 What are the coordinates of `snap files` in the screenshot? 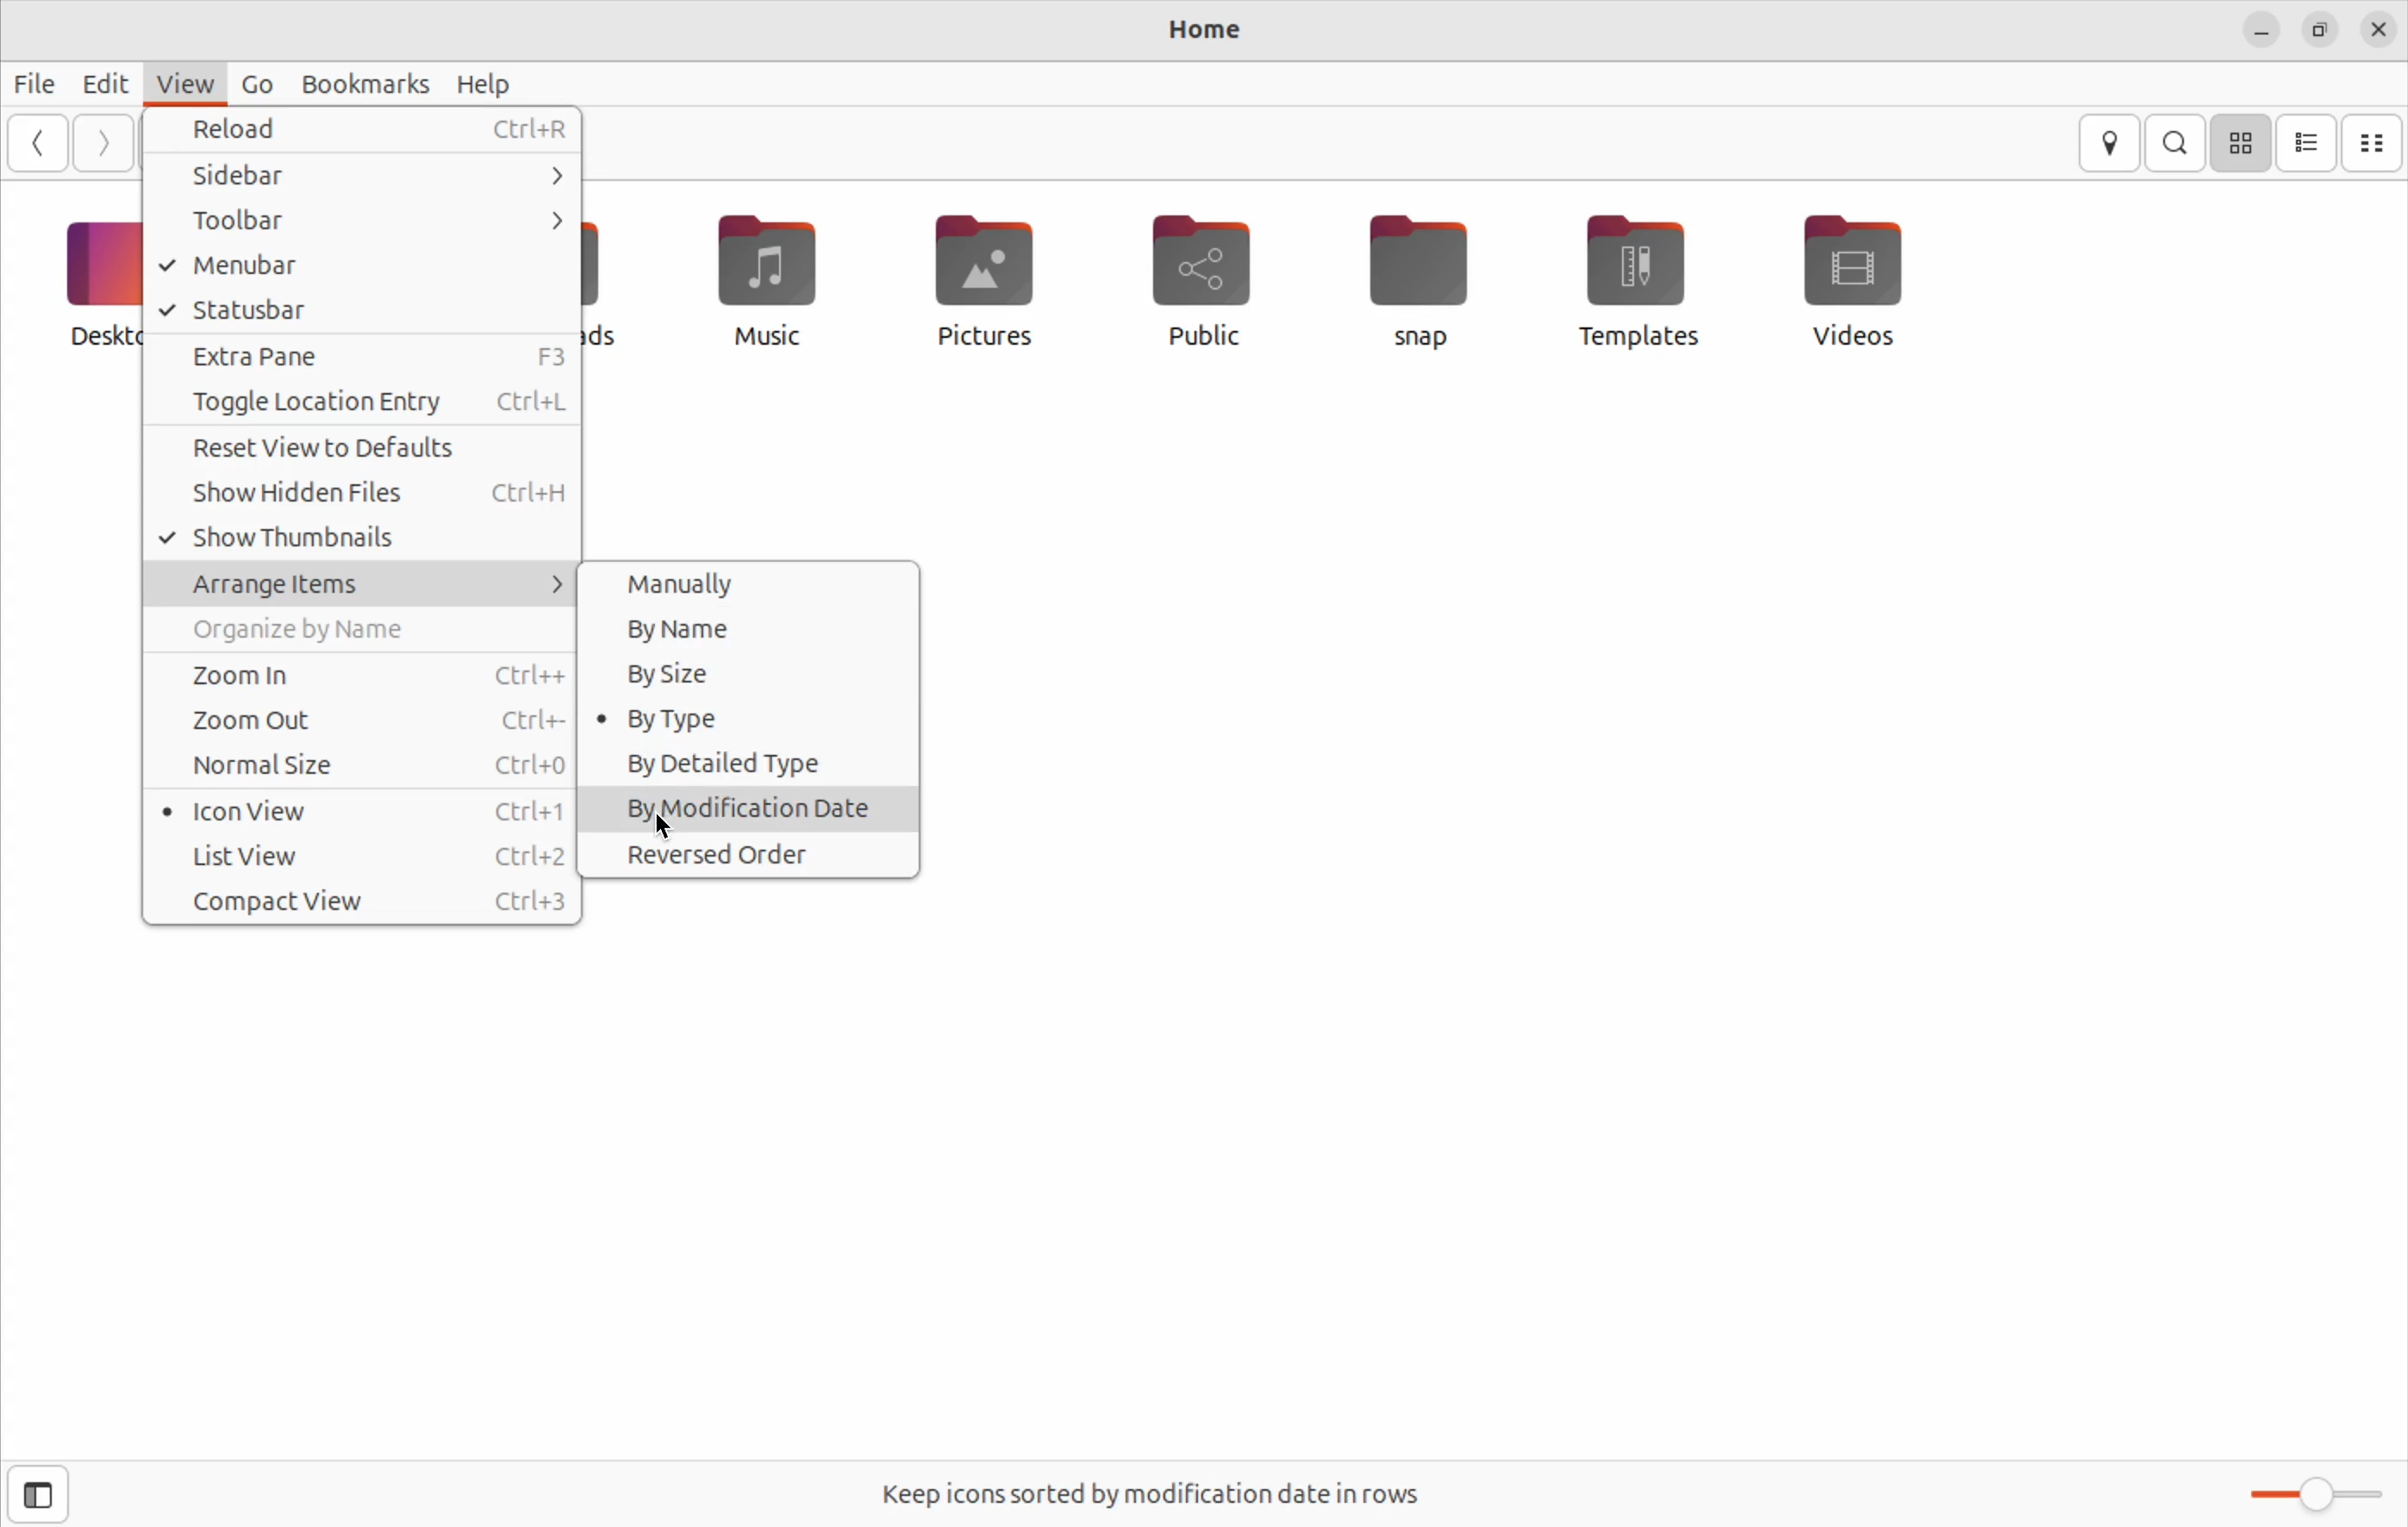 It's located at (1432, 280).